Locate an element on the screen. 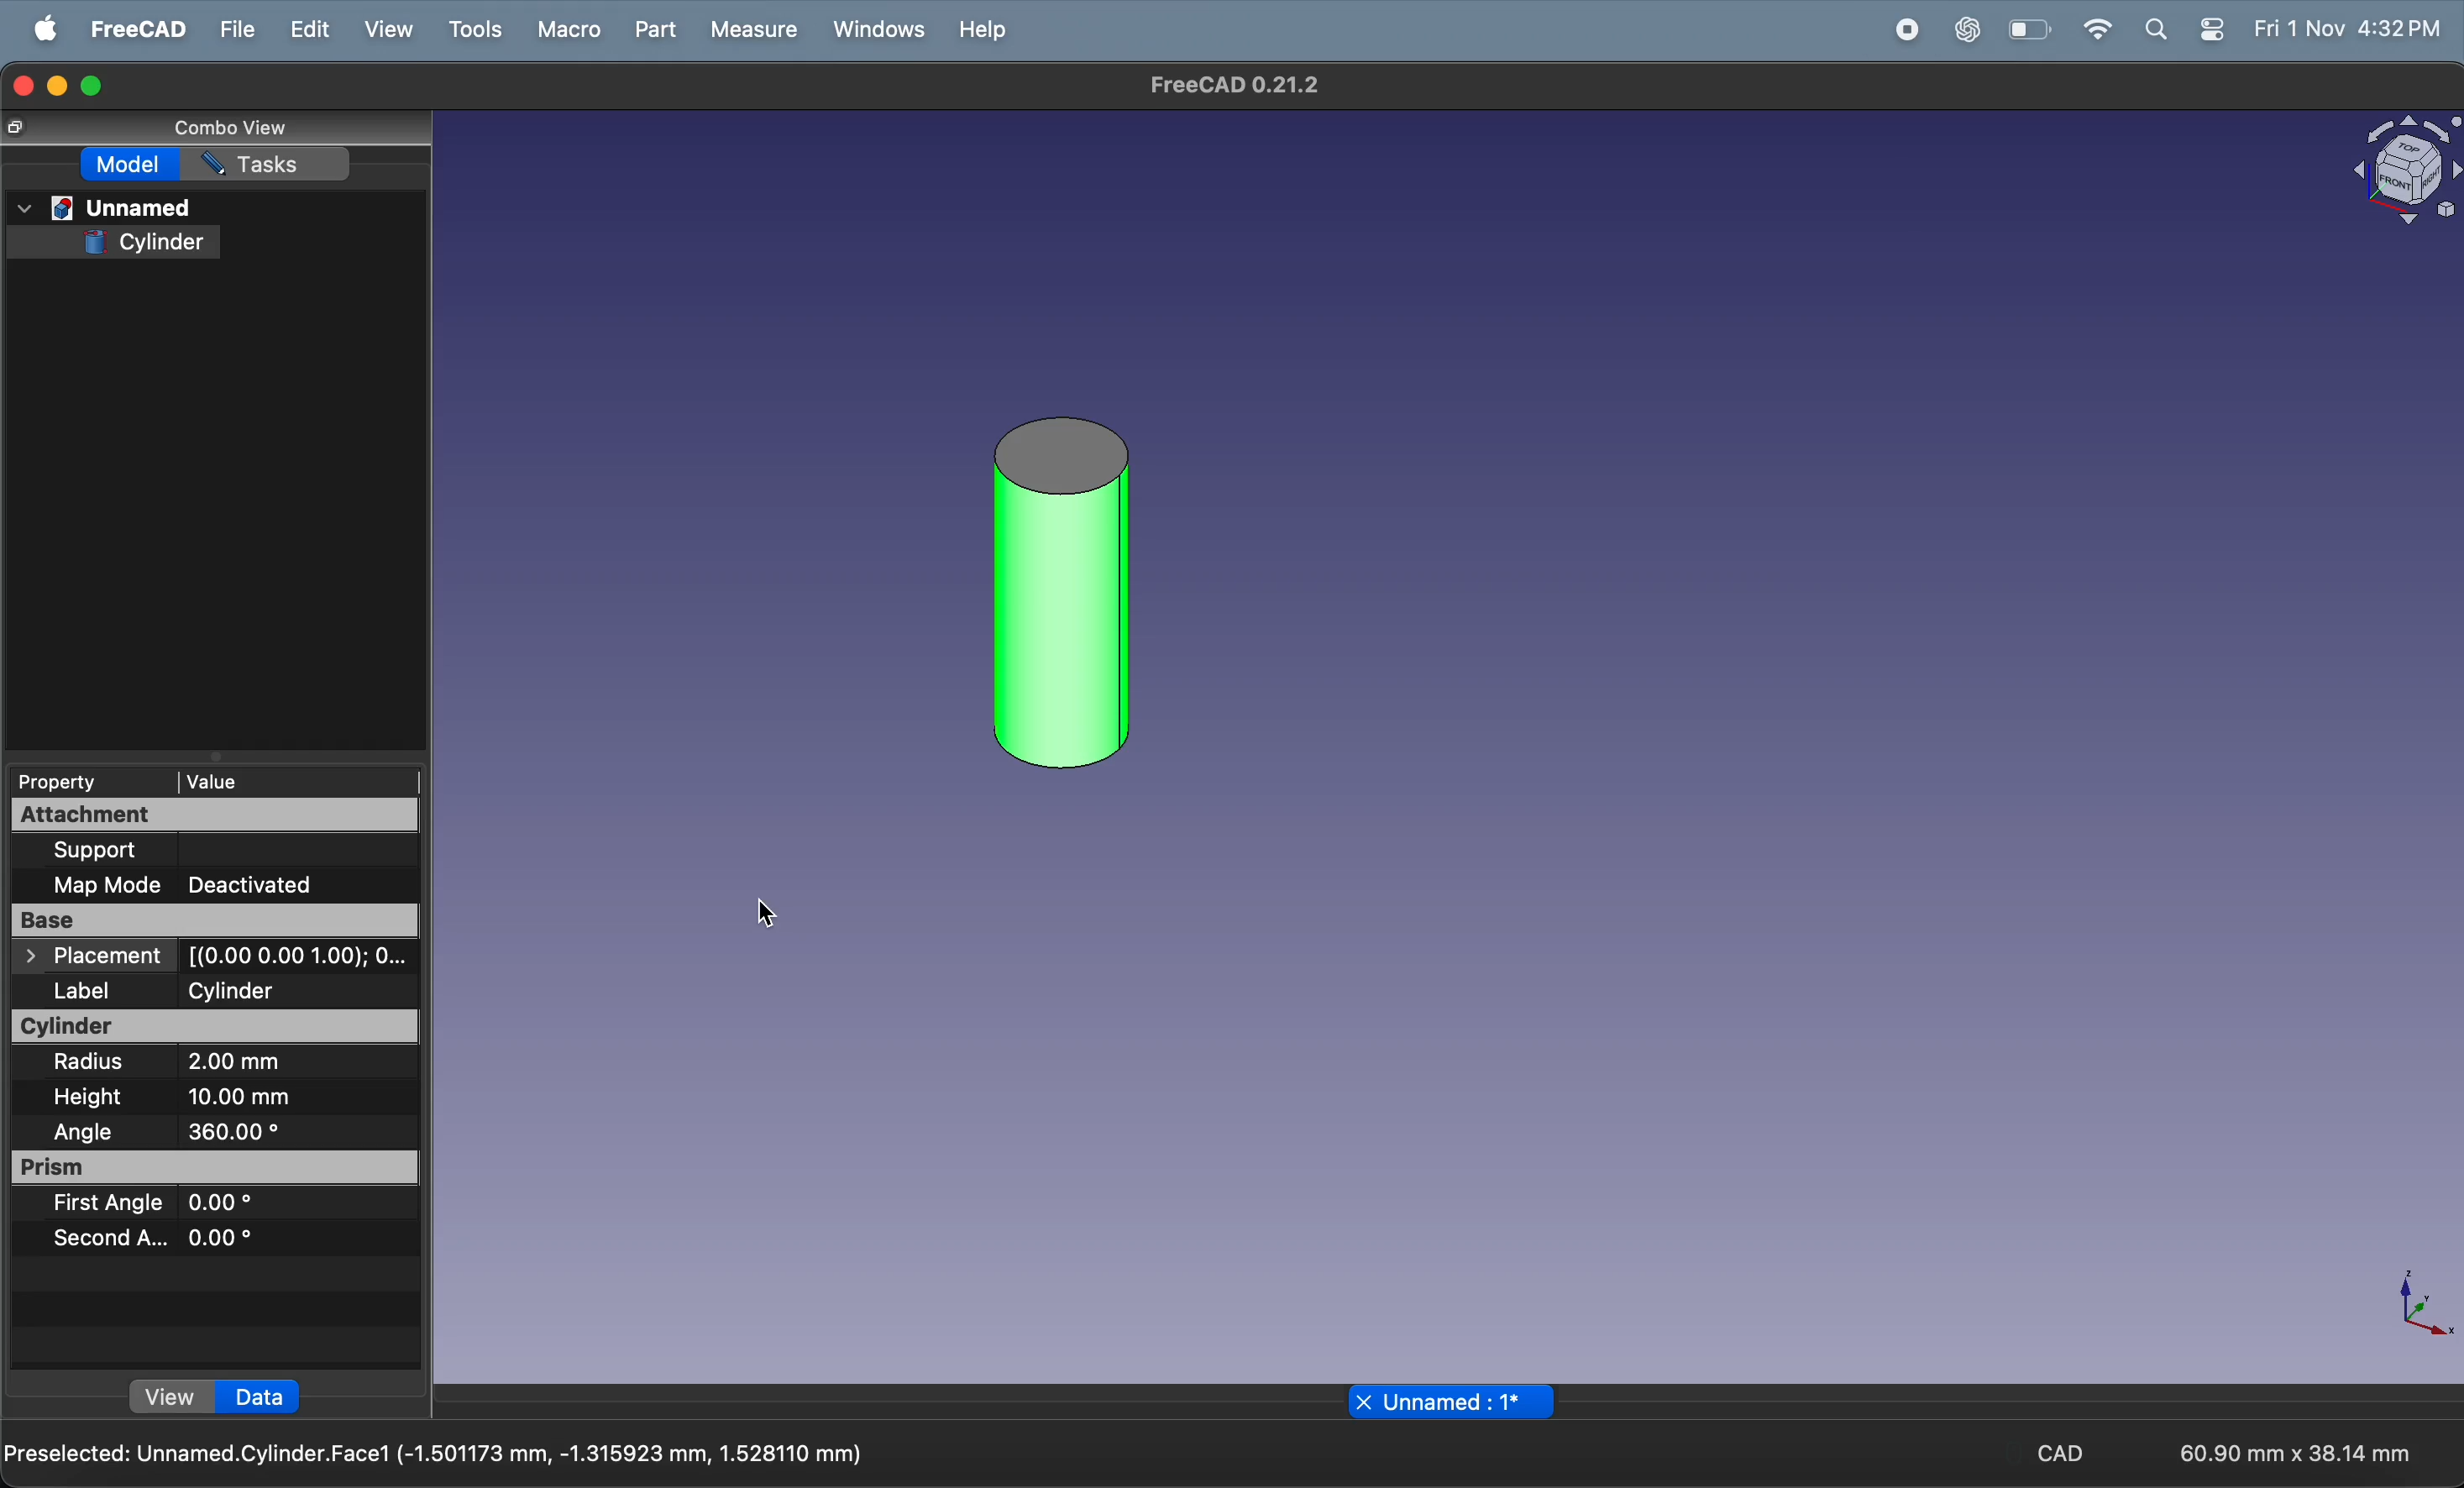 The width and height of the screenshot is (2464, 1488). 360.00° is located at coordinates (287, 1131).